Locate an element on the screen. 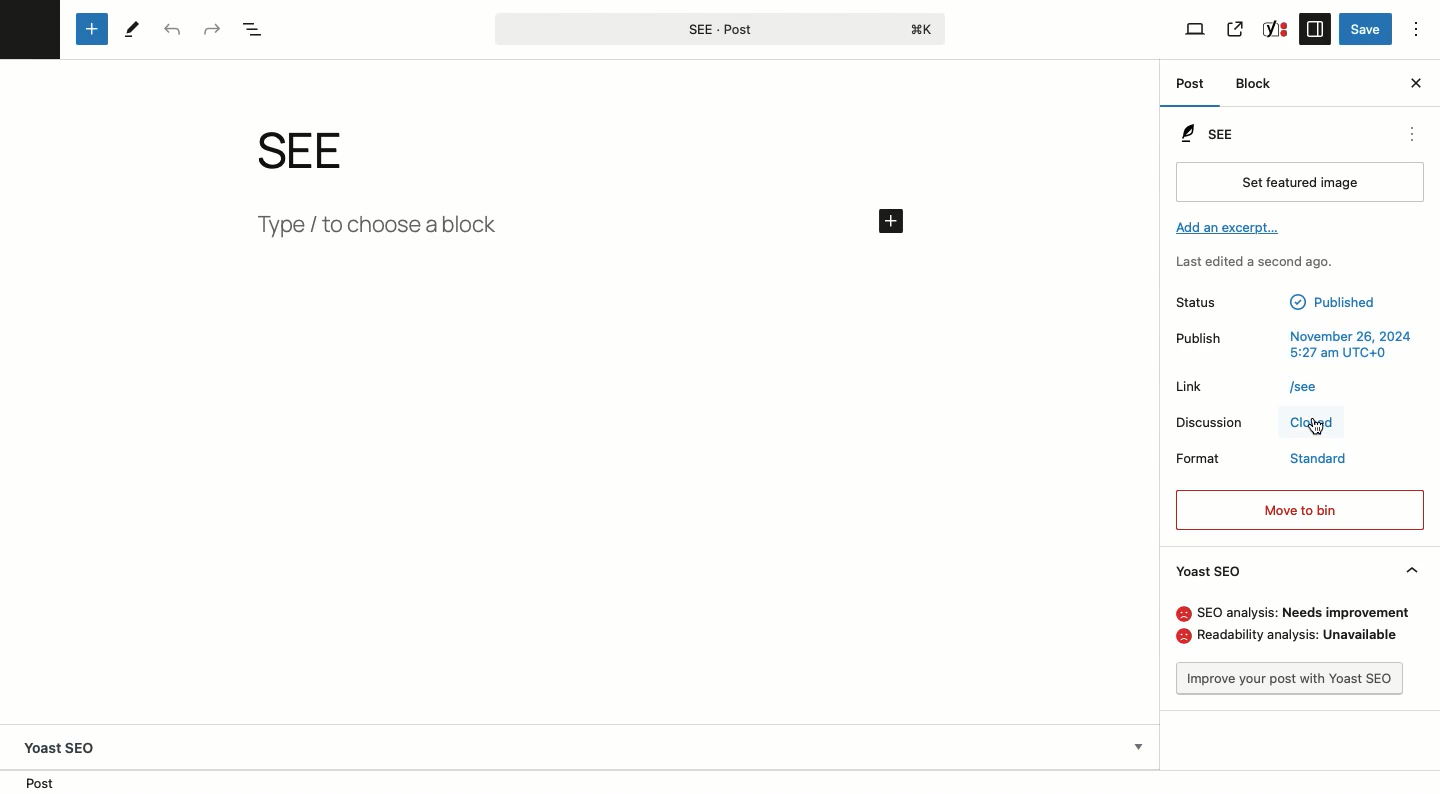  View is located at coordinates (1196, 30).